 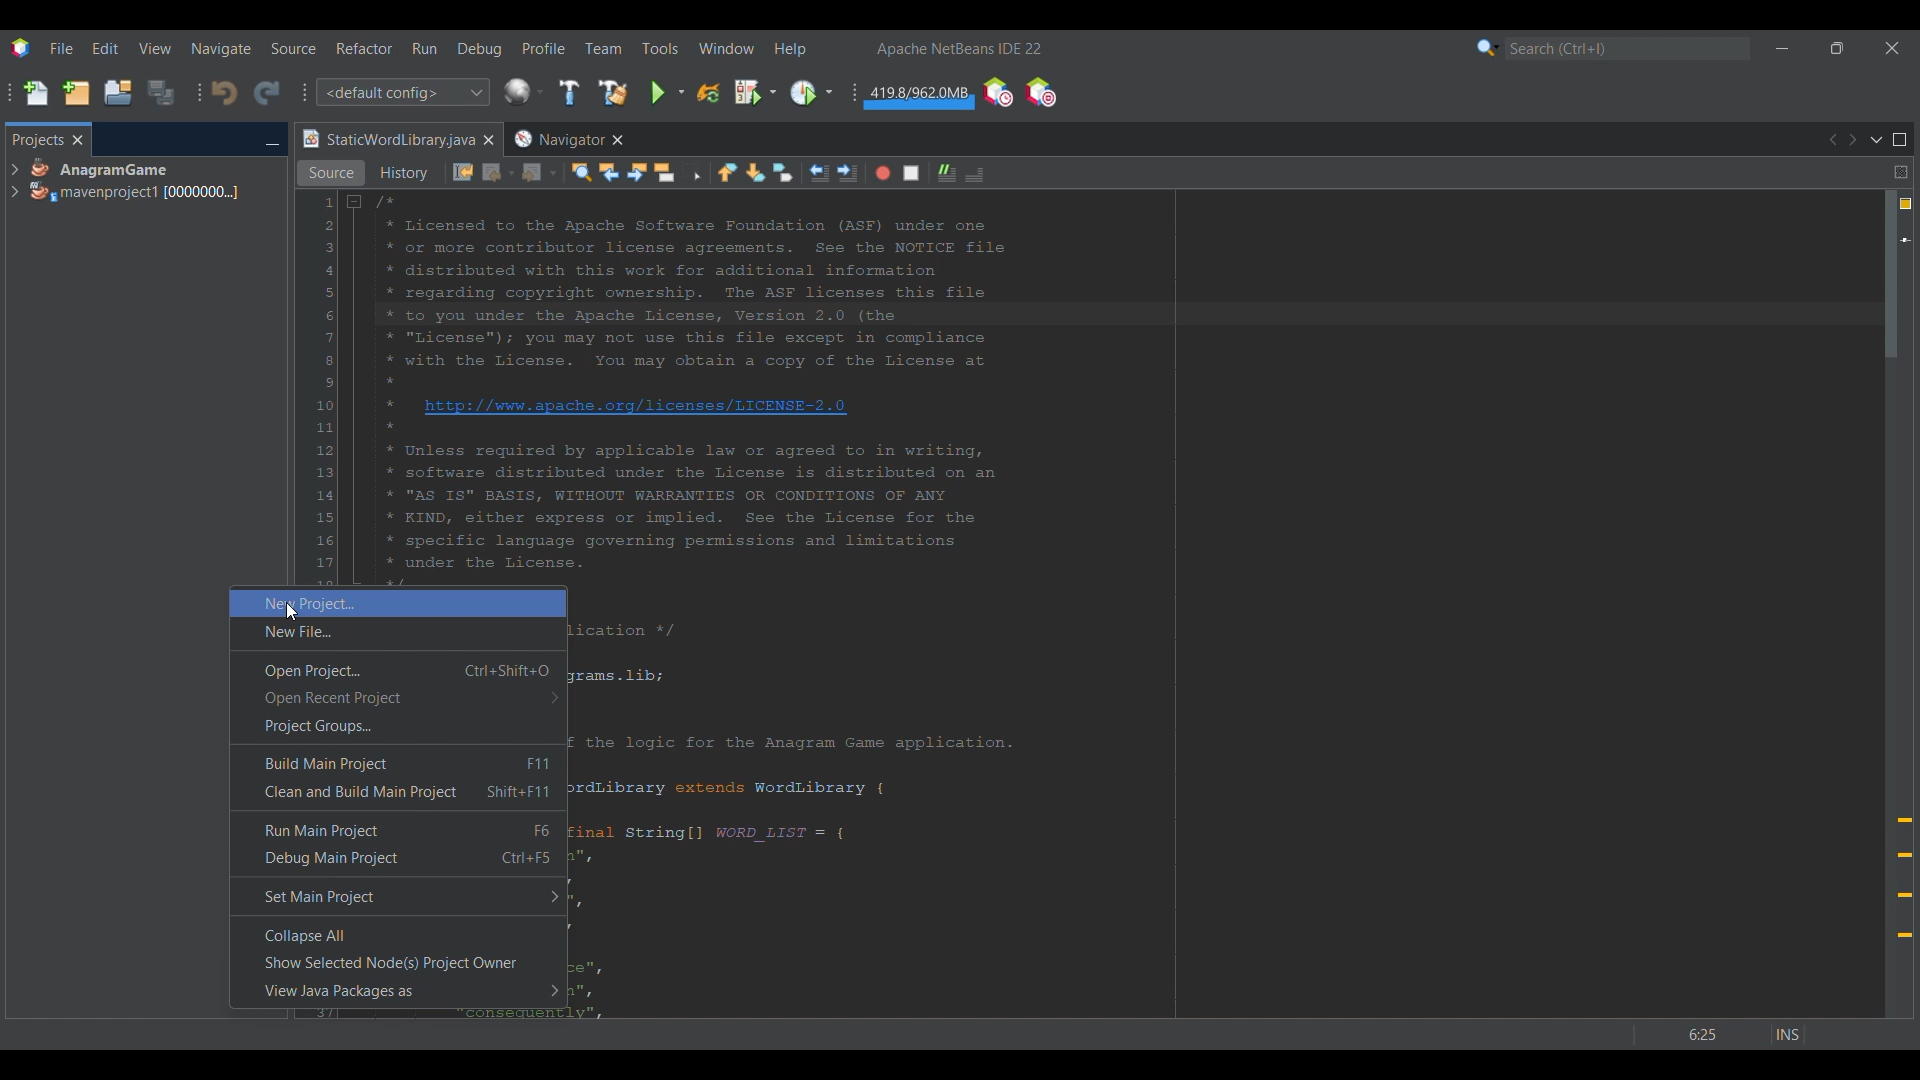 I want to click on Toggle rectangular selection, so click(x=692, y=171).